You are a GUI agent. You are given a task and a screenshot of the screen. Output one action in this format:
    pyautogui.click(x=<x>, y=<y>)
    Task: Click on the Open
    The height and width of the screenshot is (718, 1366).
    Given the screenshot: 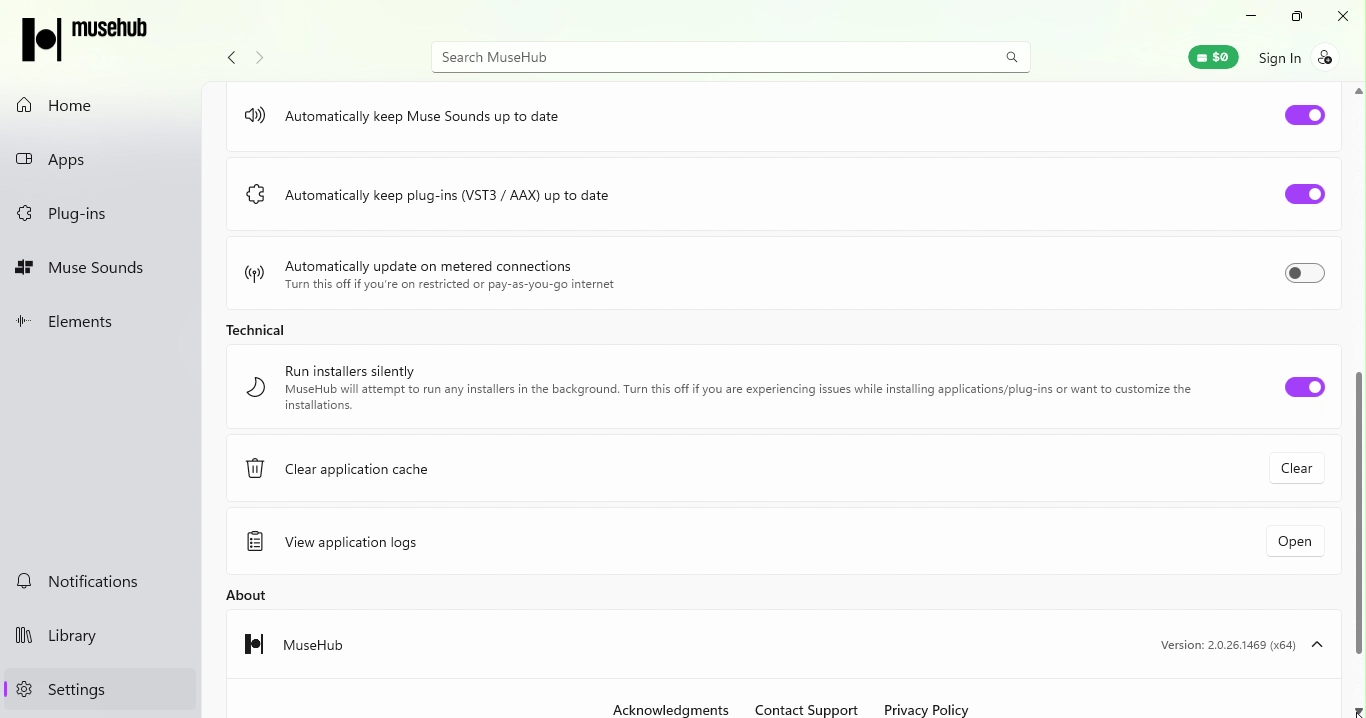 What is the action you would take?
    pyautogui.click(x=1296, y=542)
    